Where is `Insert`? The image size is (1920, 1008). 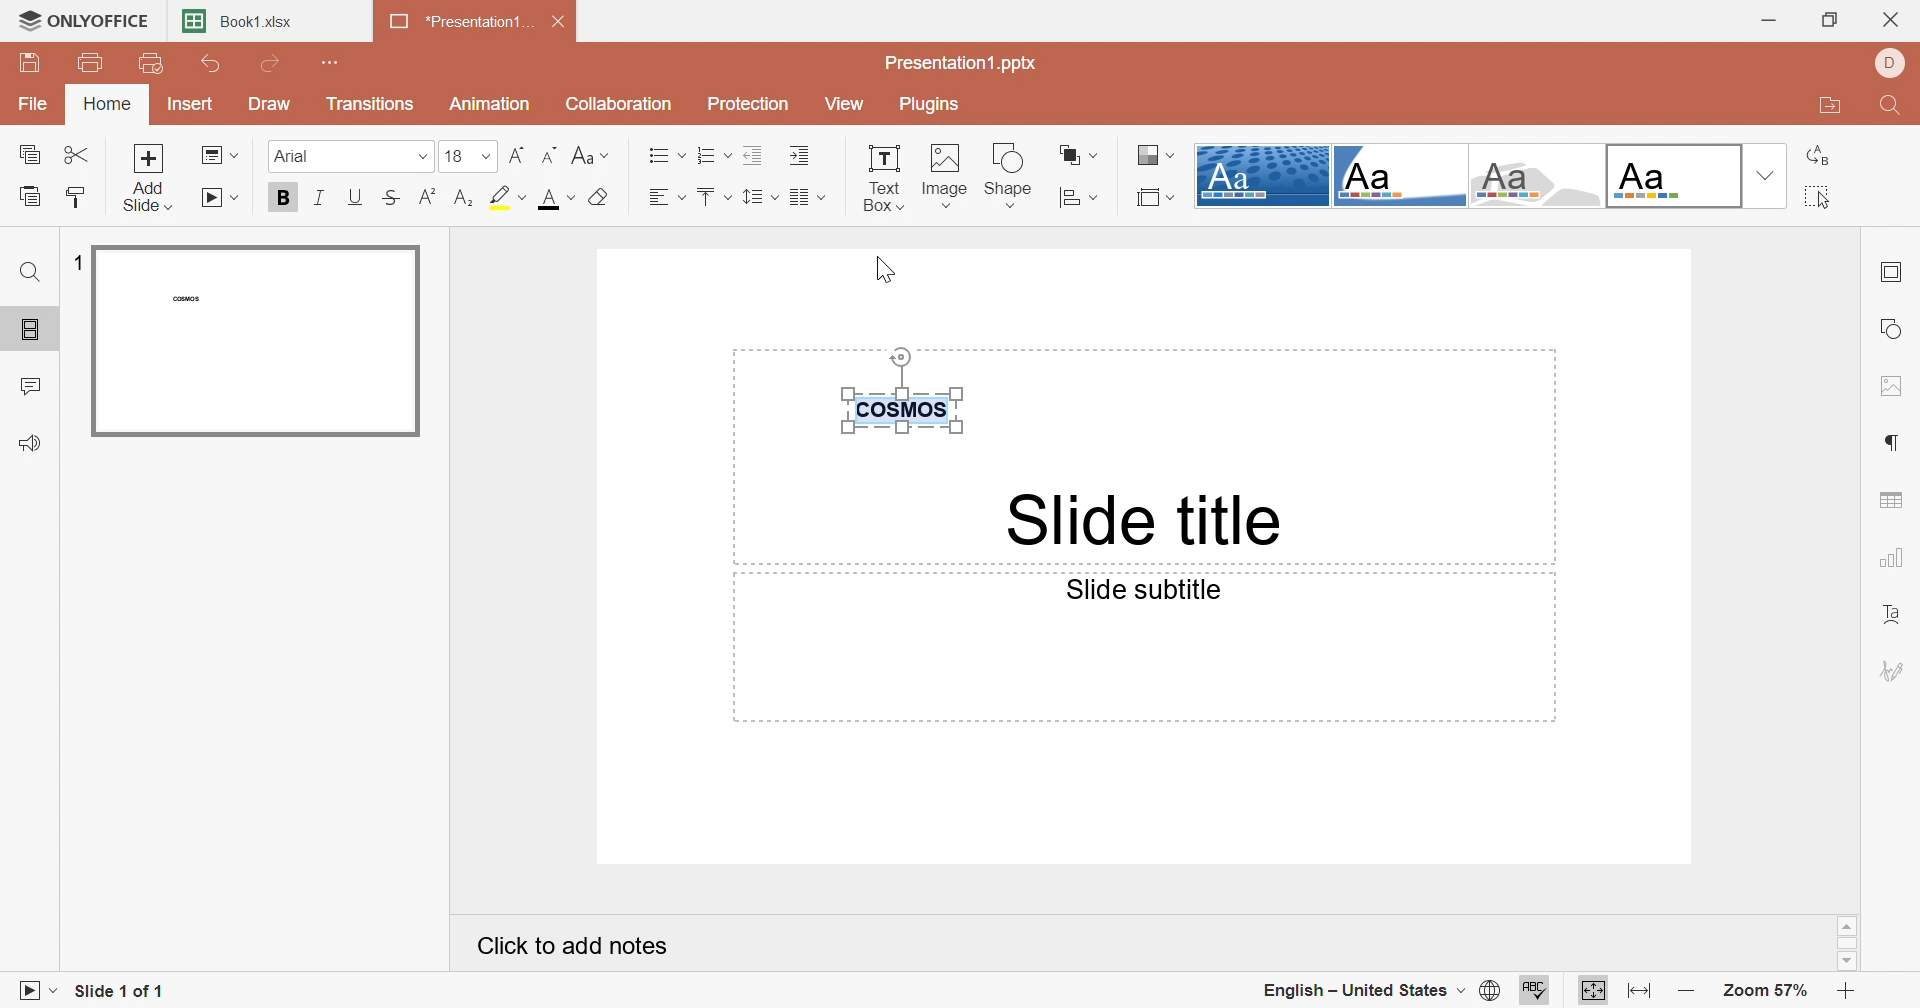
Insert is located at coordinates (187, 107).